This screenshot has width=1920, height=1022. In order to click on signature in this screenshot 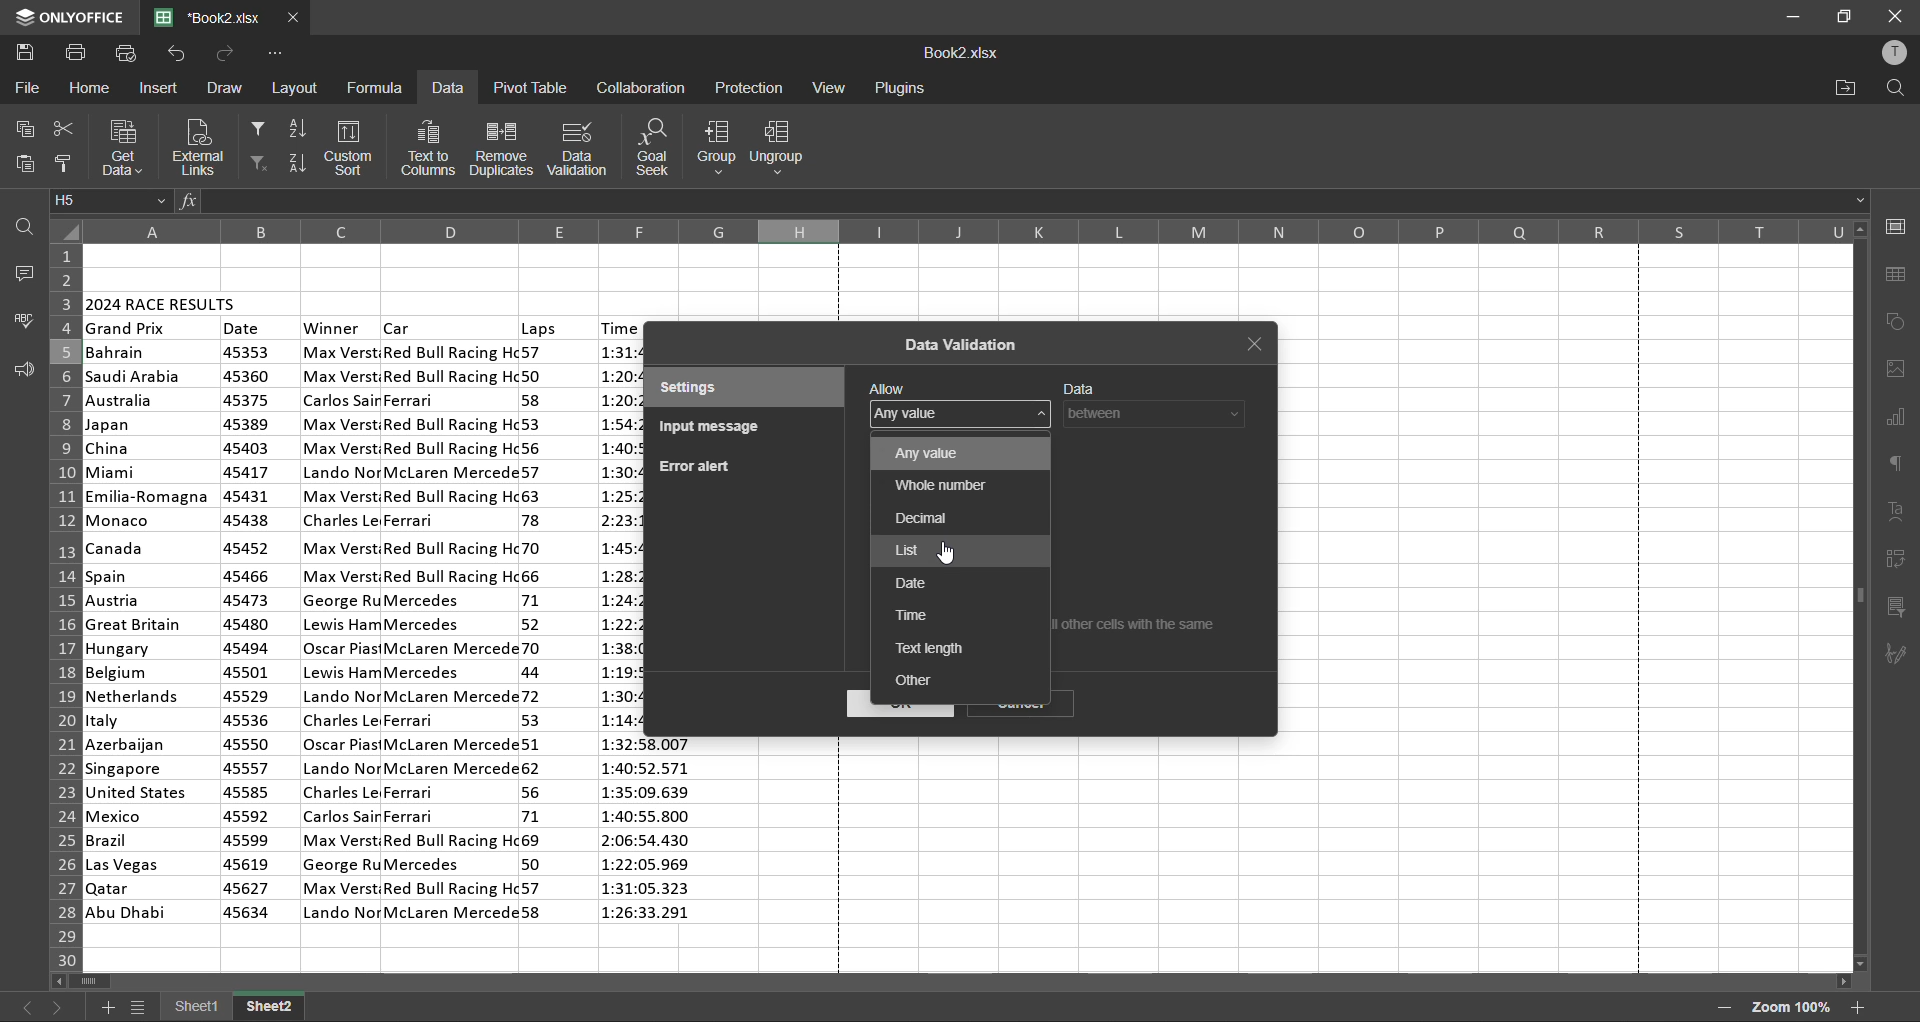, I will do `click(1900, 655)`.